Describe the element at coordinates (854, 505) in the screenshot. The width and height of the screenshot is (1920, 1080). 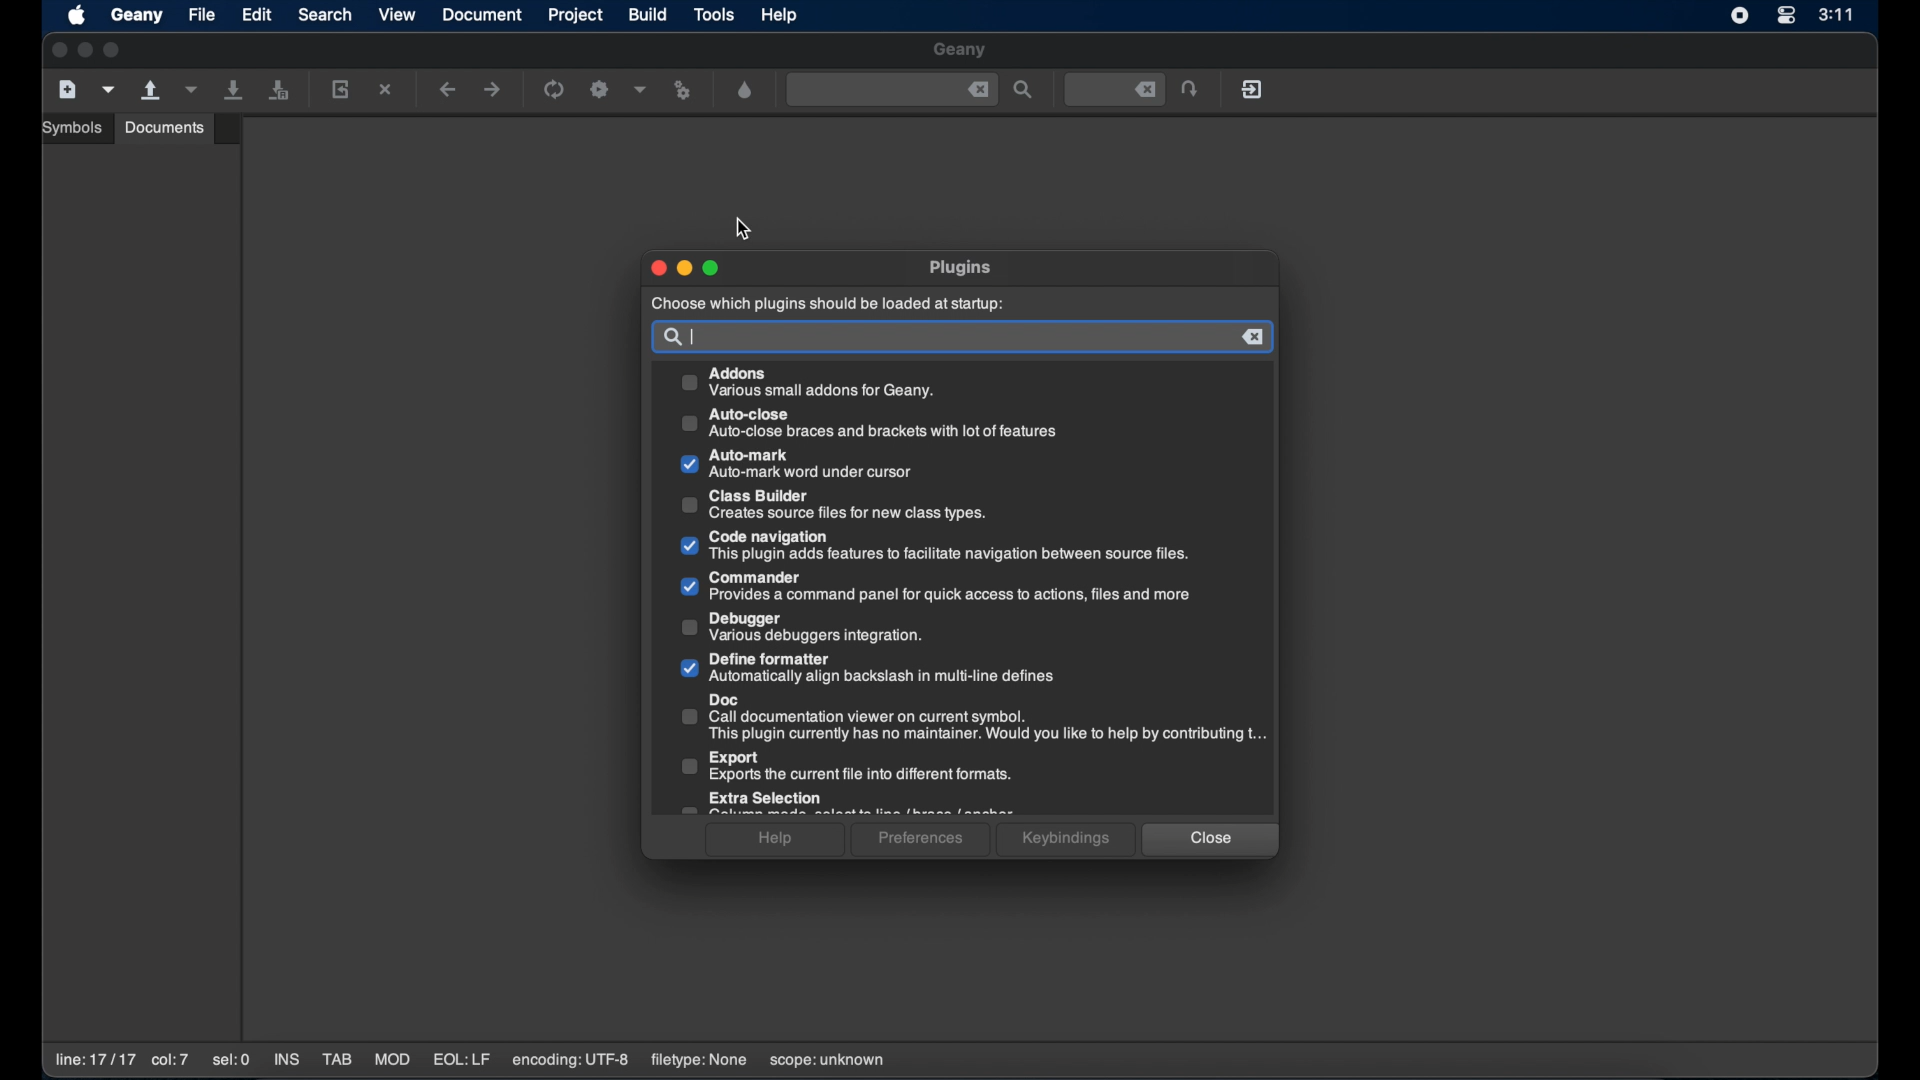
I see `Class  Builder Creates source files for new class types.` at that location.